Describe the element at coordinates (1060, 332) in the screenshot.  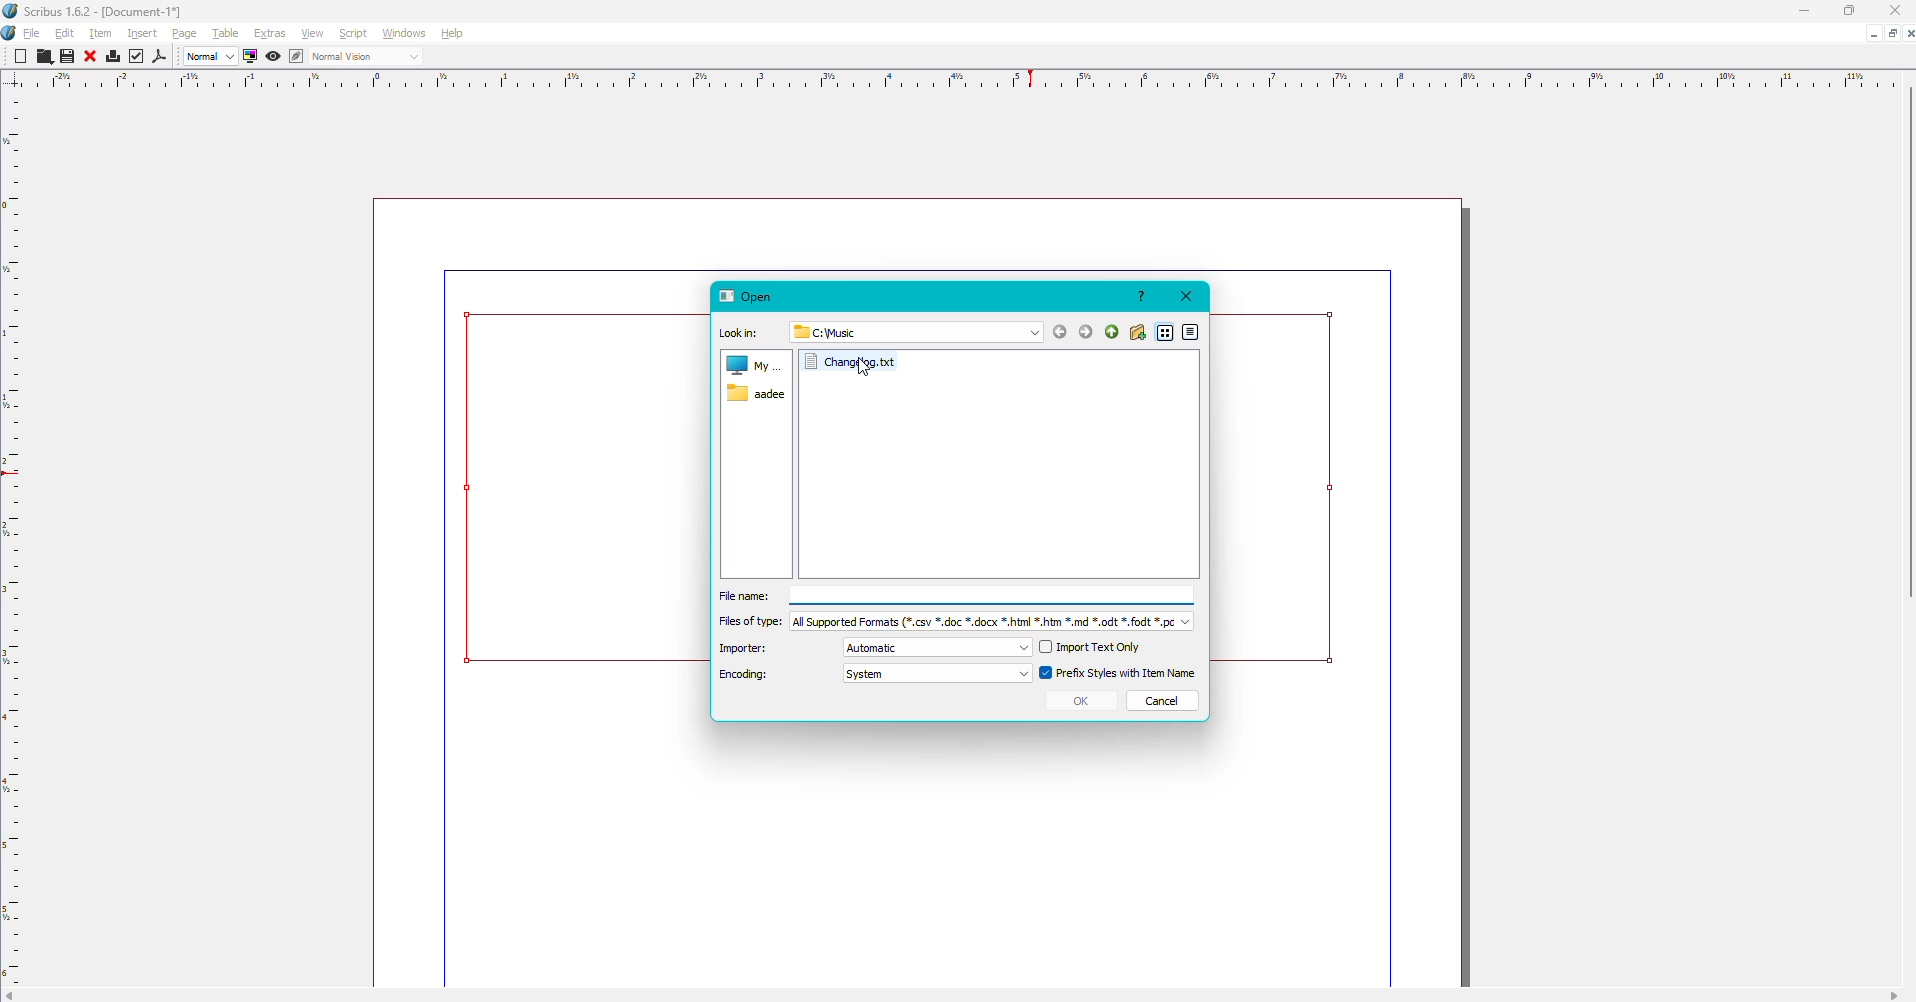
I see `back` at that location.